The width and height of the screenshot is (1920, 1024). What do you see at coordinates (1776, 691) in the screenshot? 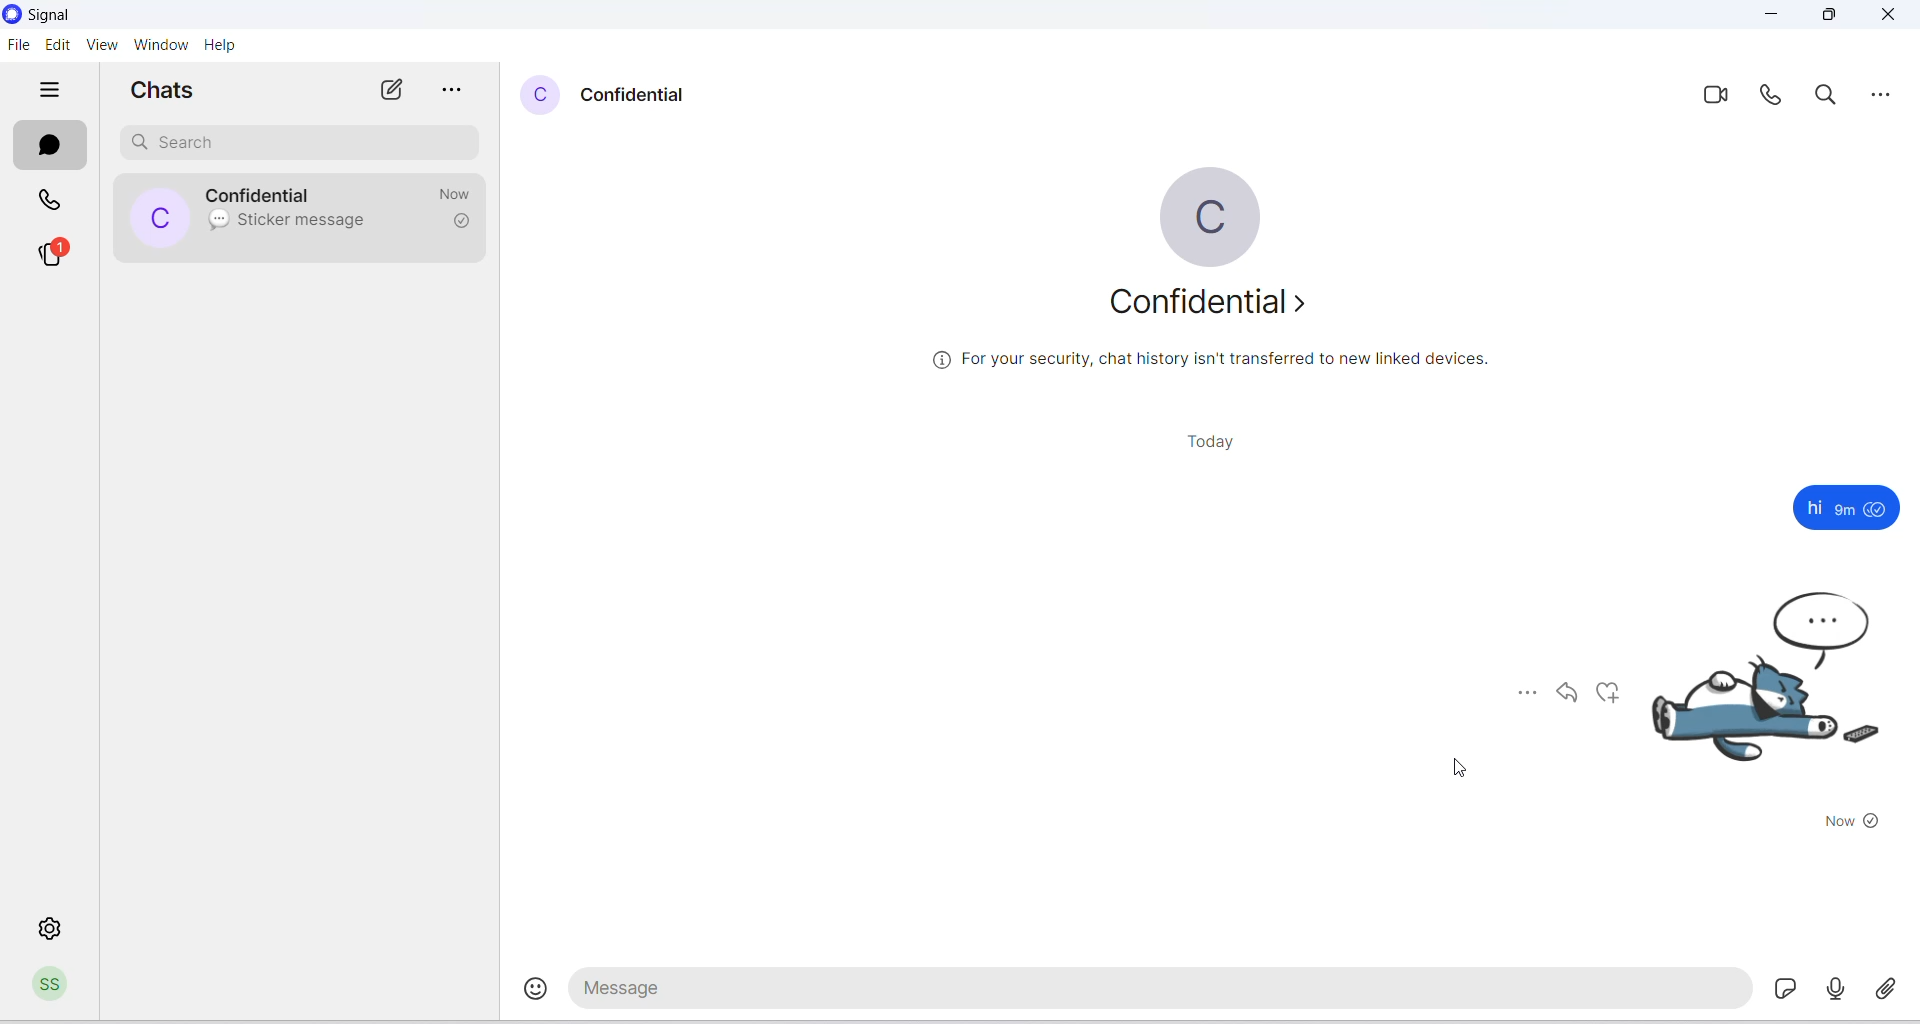
I see `cat sticker` at bounding box center [1776, 691].